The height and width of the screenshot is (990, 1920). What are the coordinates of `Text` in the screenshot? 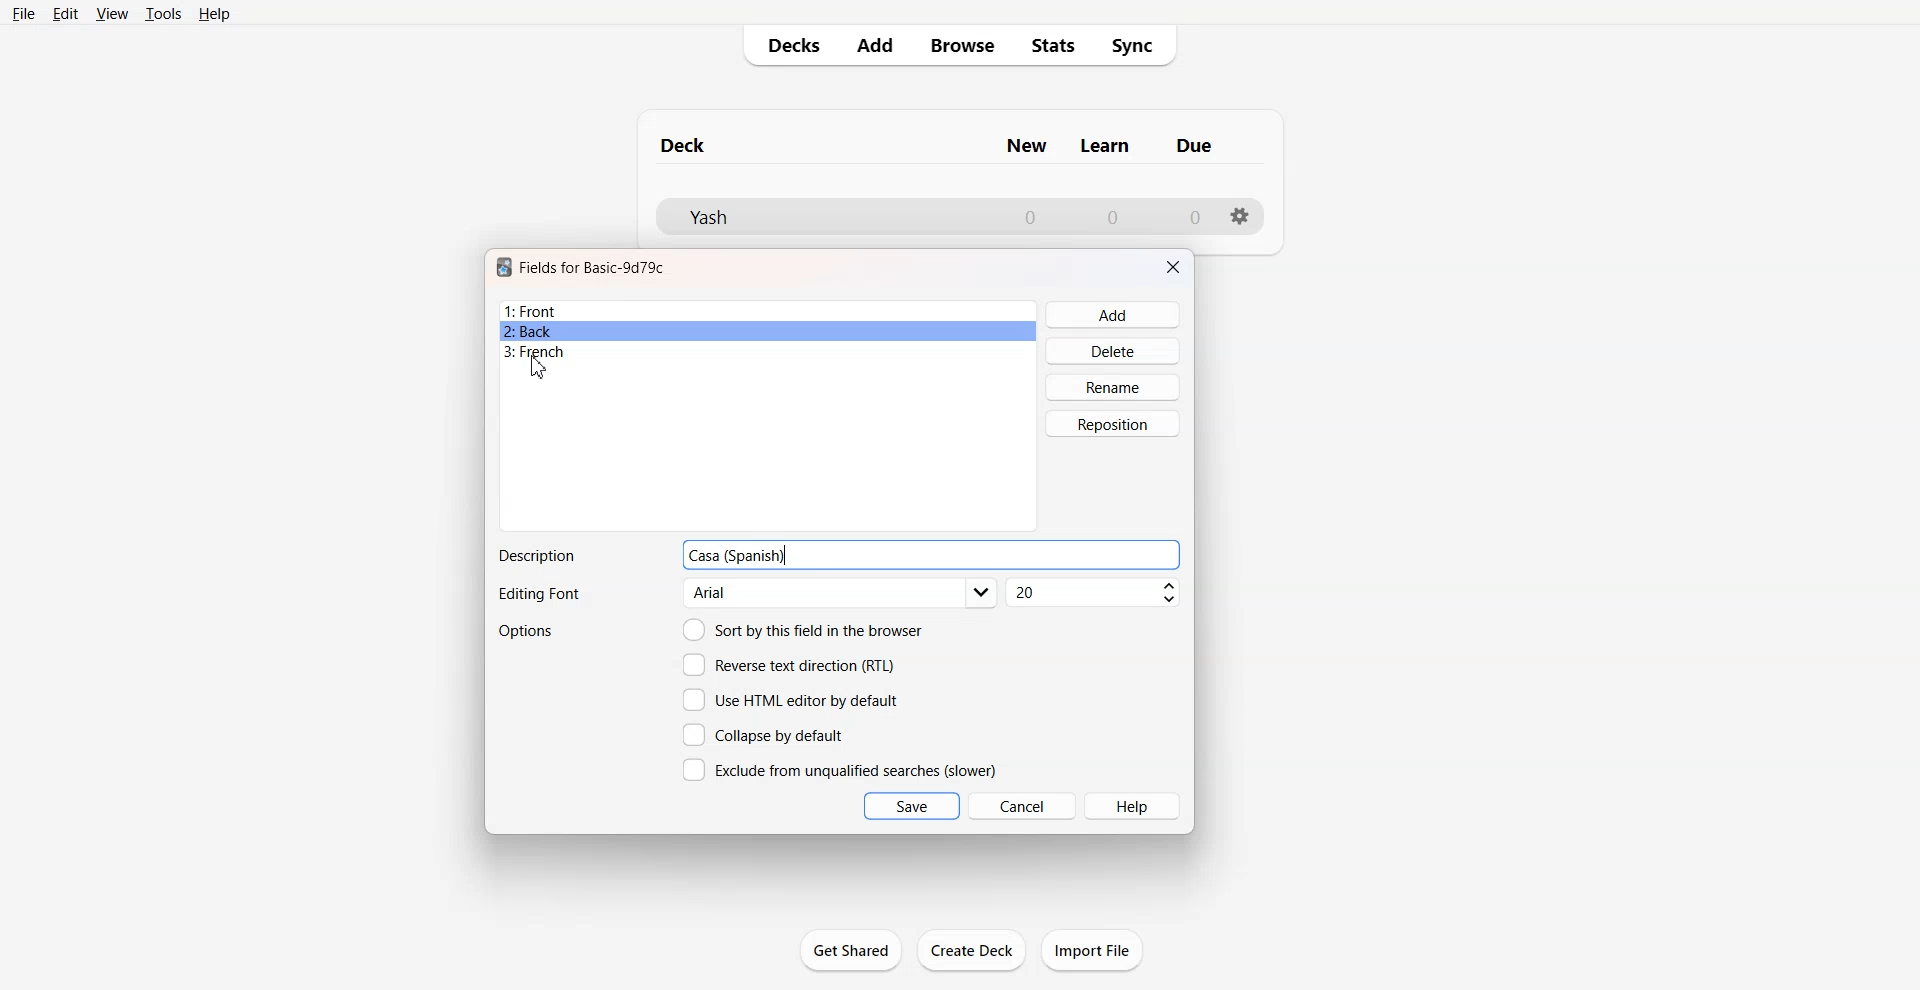 It's located at (536, 556).